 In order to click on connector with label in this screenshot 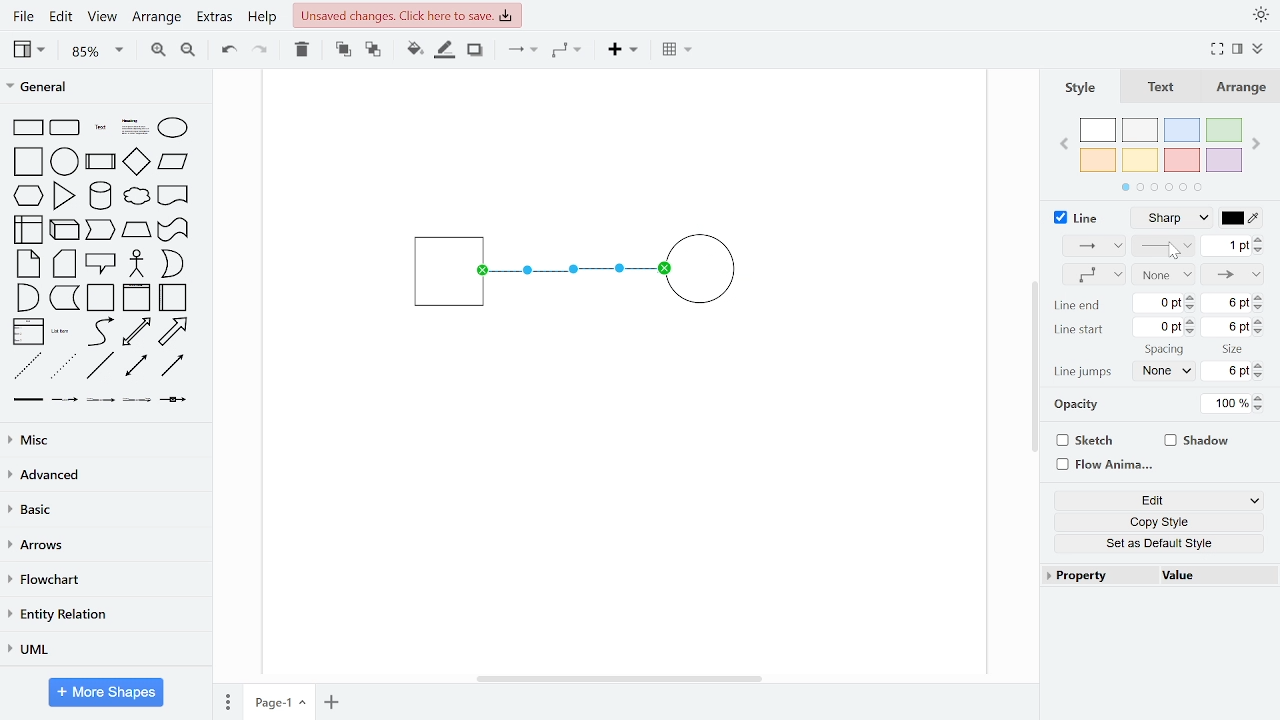, I will do `click(65, 400)`.